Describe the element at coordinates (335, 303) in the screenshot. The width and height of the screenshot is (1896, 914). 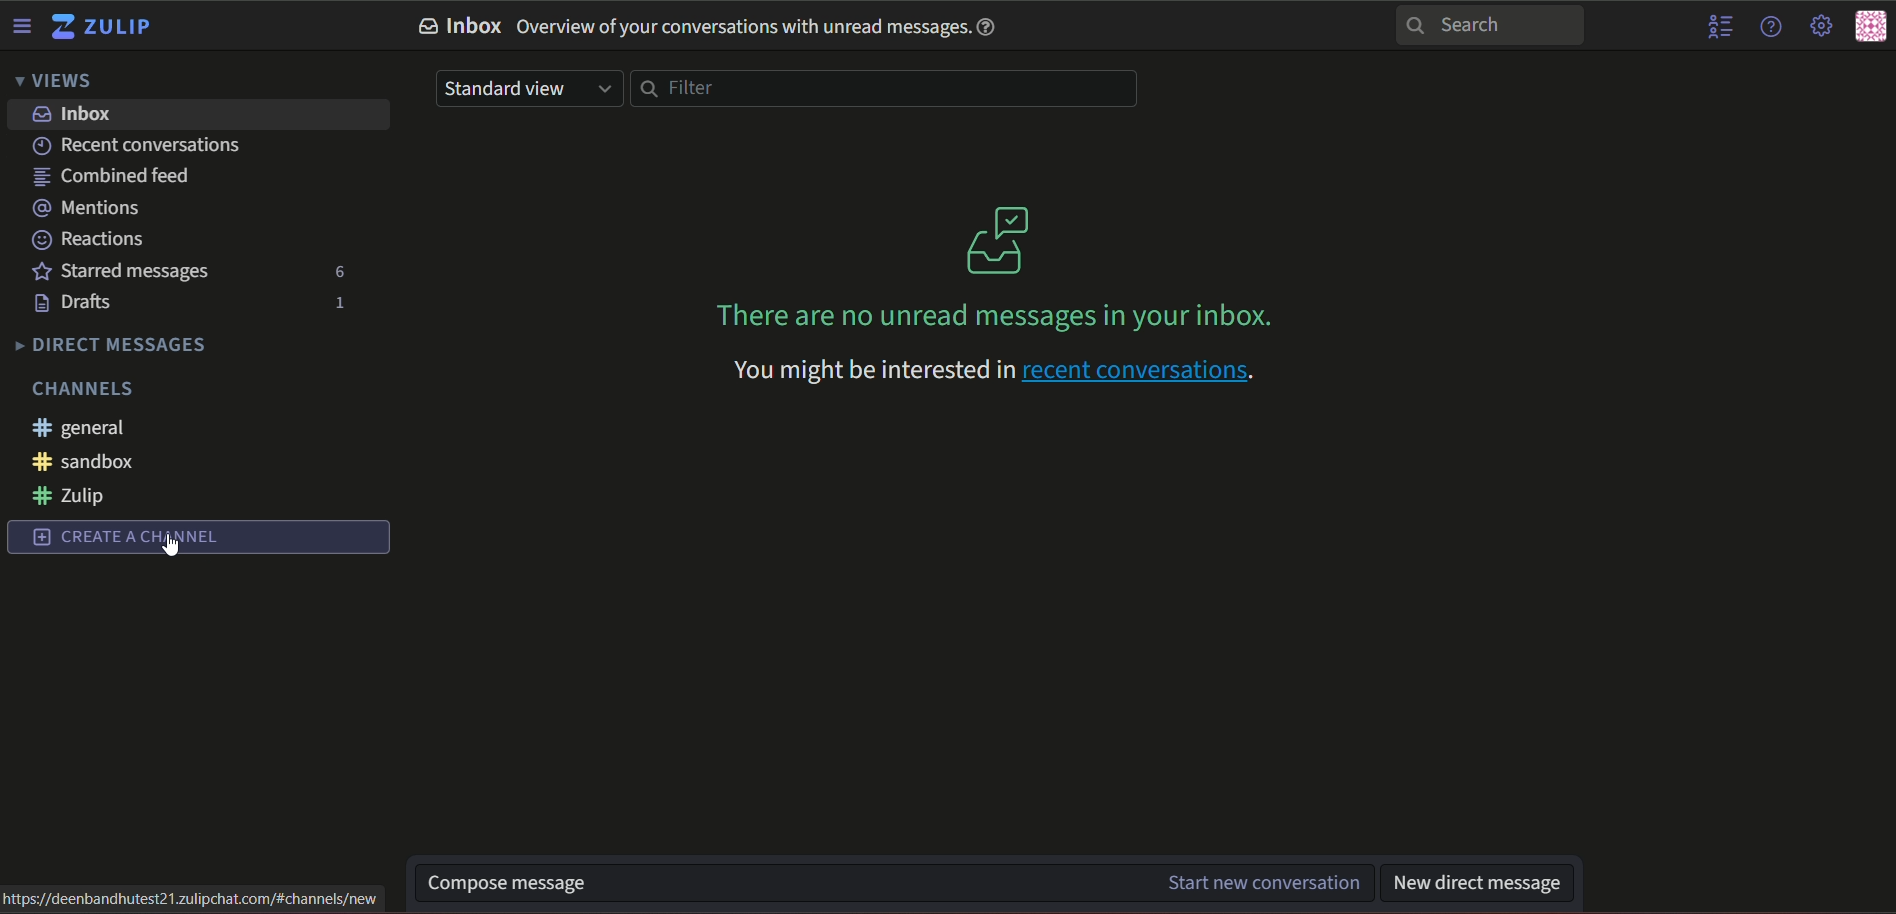
I see `1` at that location.